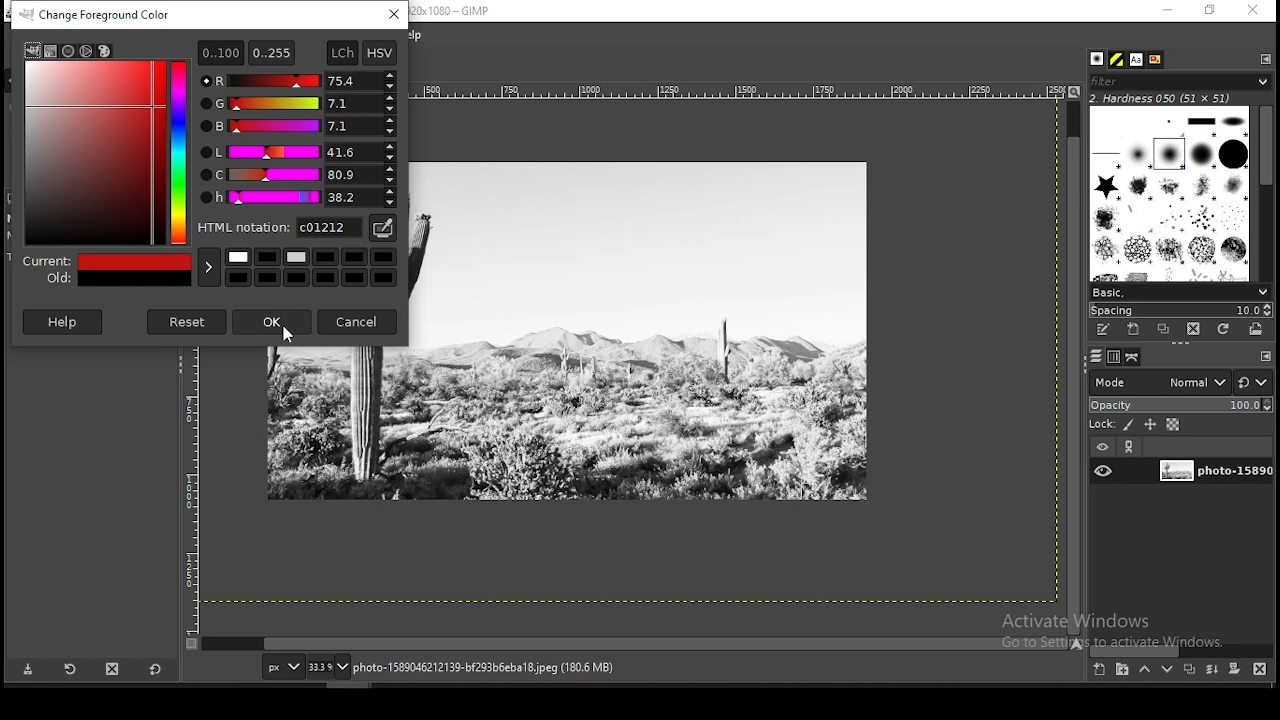  Describe the element at coordinates (1136, 330) in the screenshot. I see `create a new brush` at that location.